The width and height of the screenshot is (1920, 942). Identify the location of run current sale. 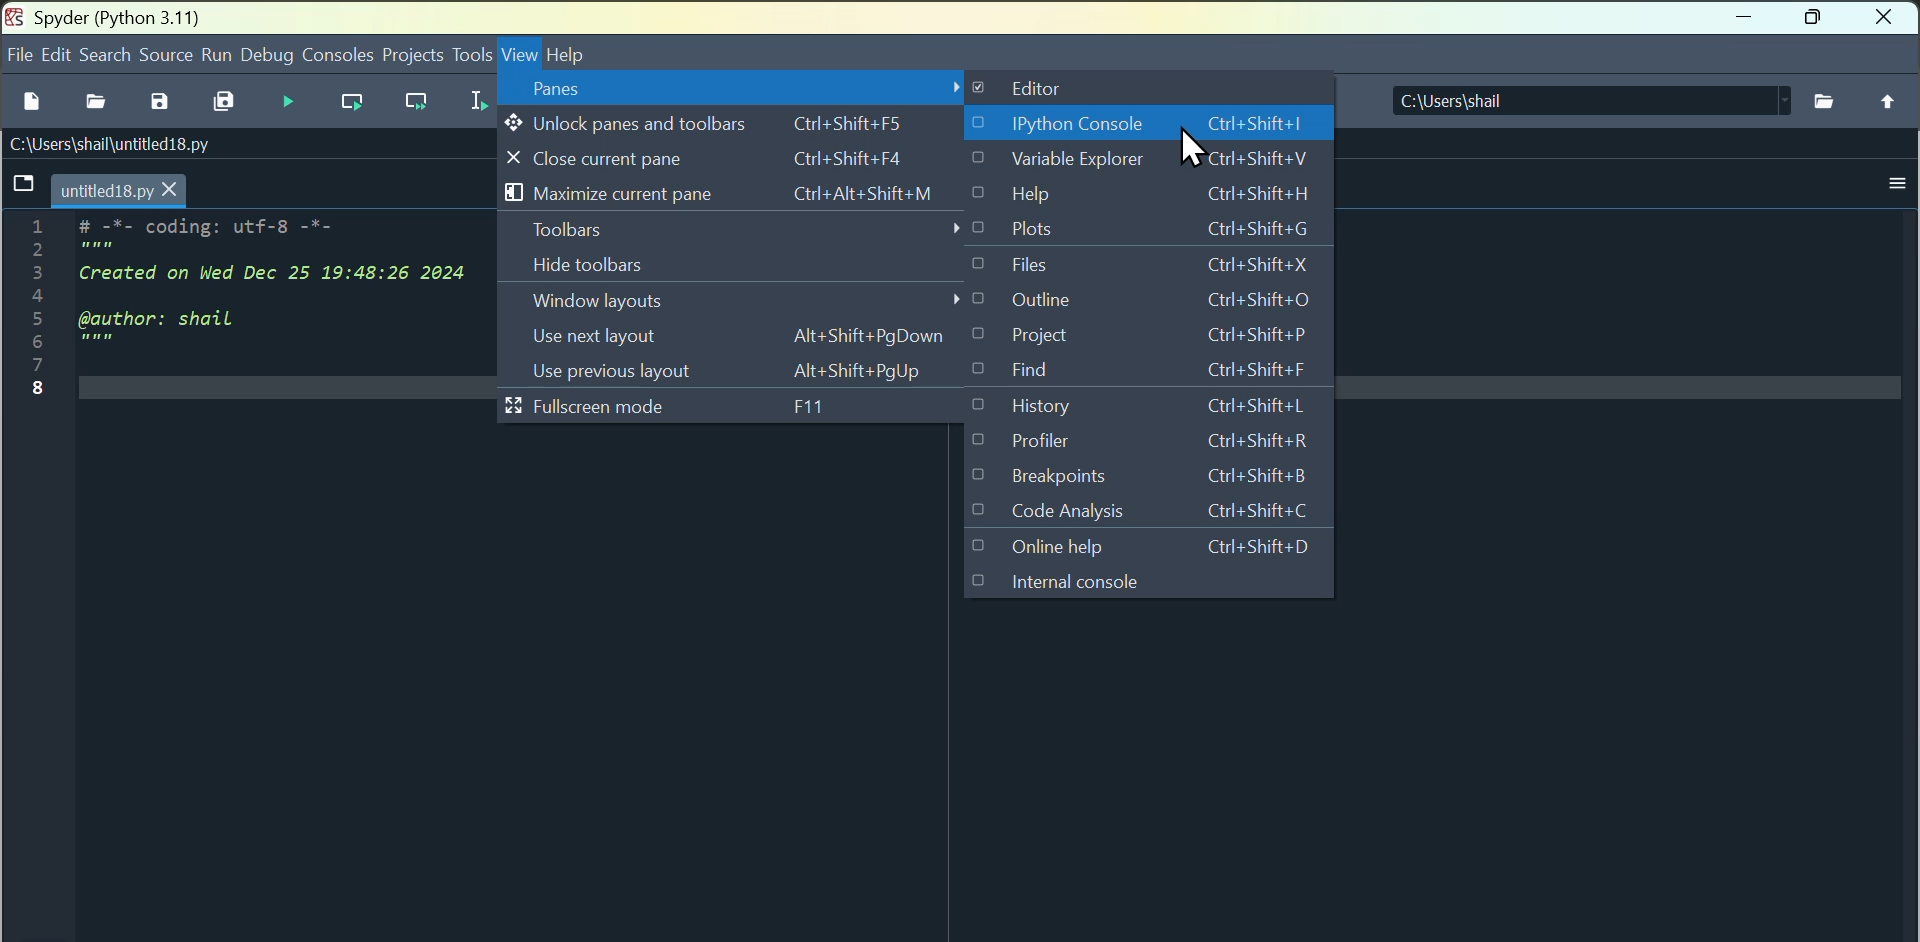
(357, 101).